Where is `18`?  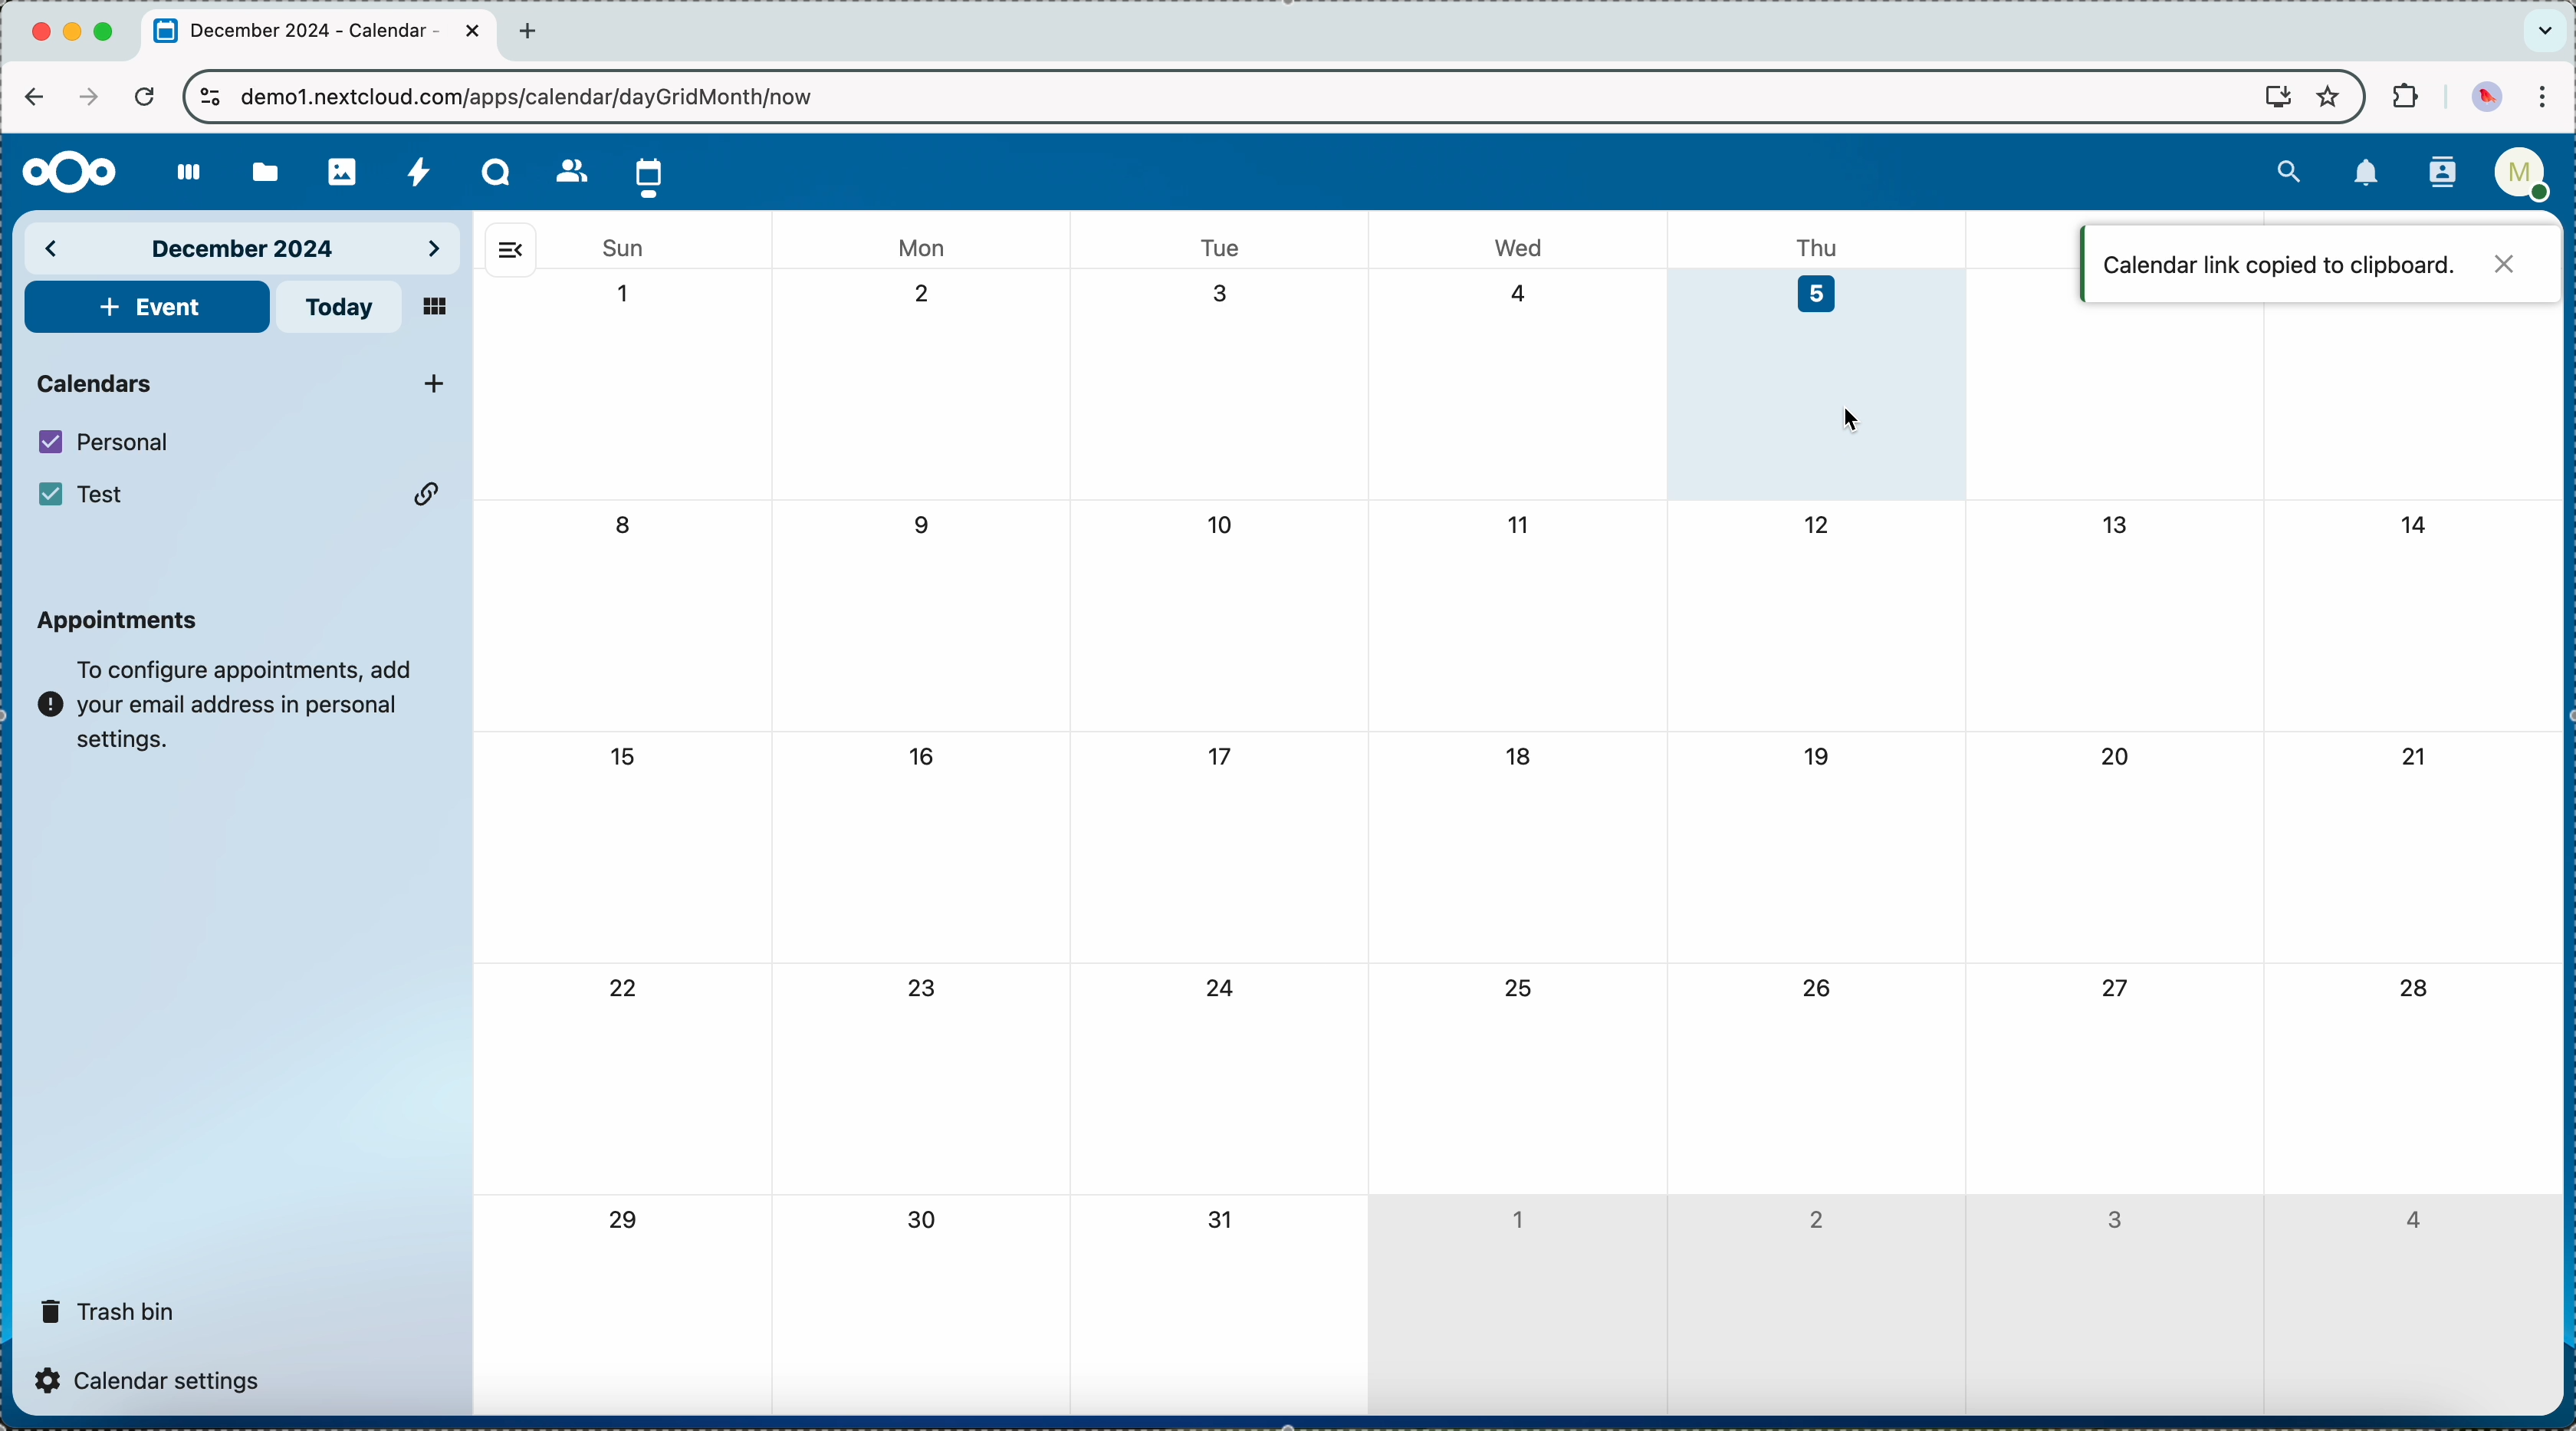 18 is located at coordinates (1521, 756).